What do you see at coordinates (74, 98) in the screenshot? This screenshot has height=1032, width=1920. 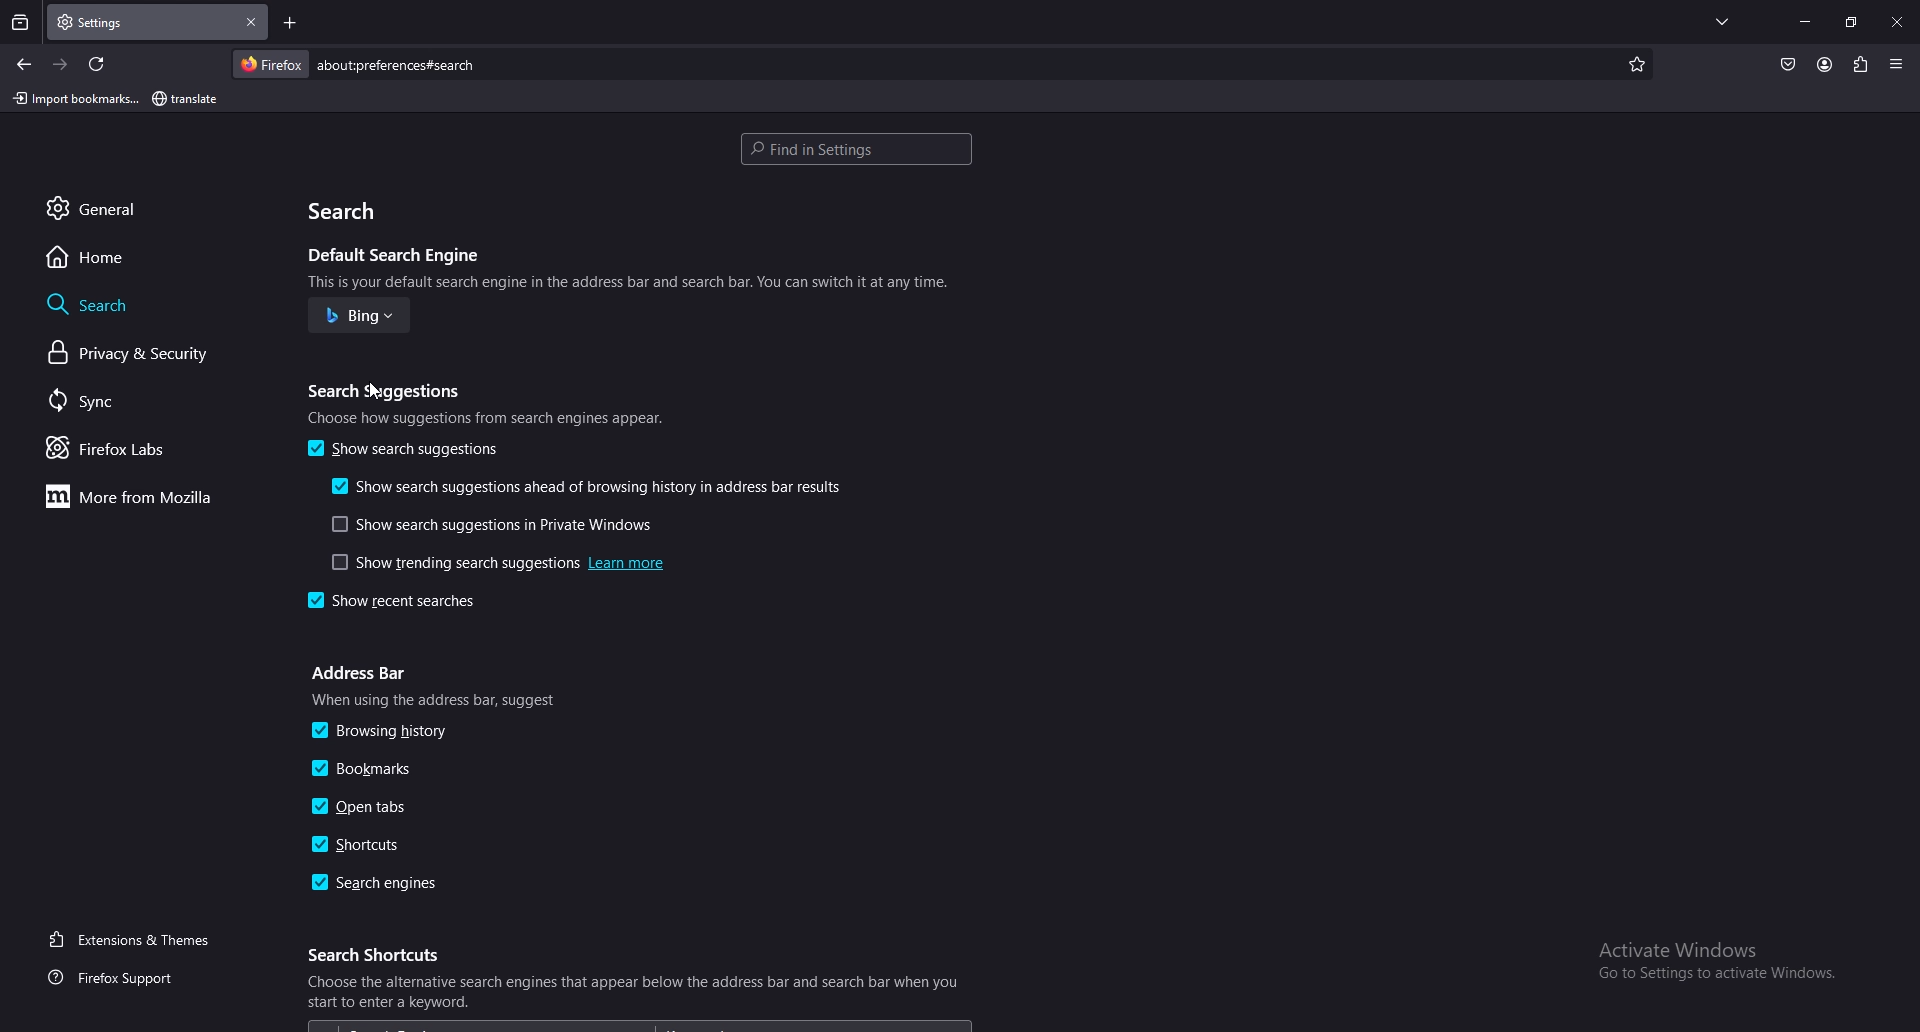 I see `import bookmark` at bounding box center [74, 98].